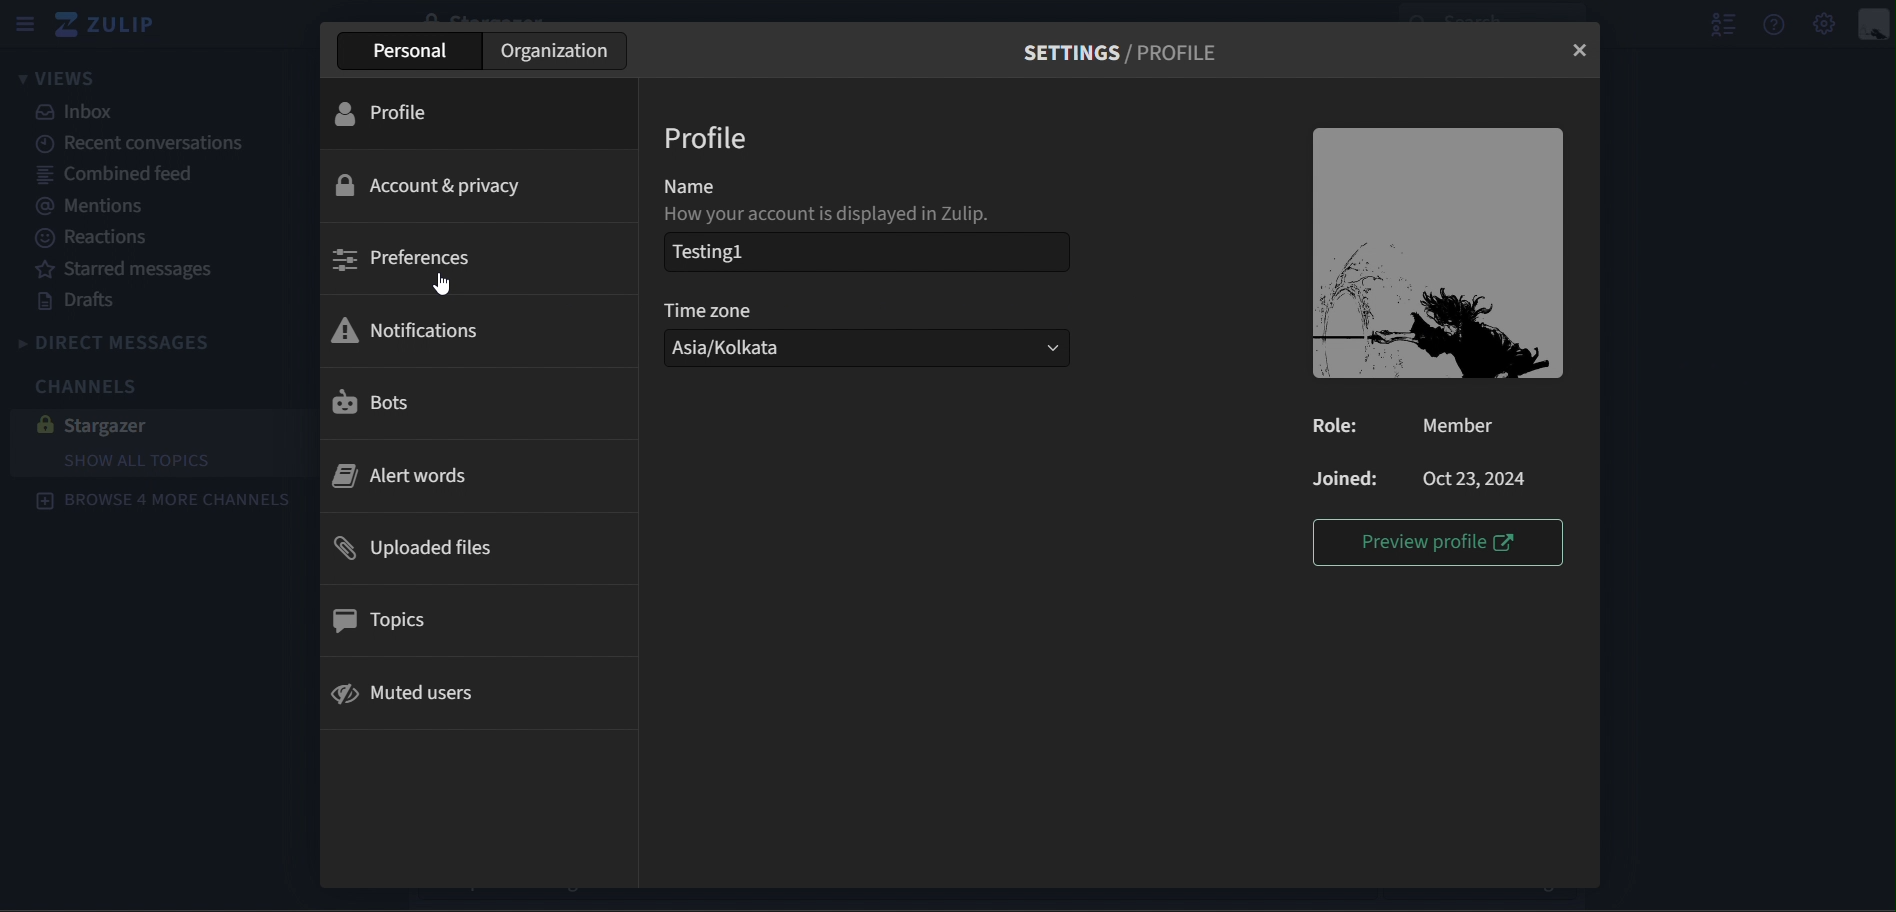 Image resolution: width=1896 pixels, height=912 pixels. Describe the element at coordinates (444, 286) in the screenshot. I see `cursor` at that location.